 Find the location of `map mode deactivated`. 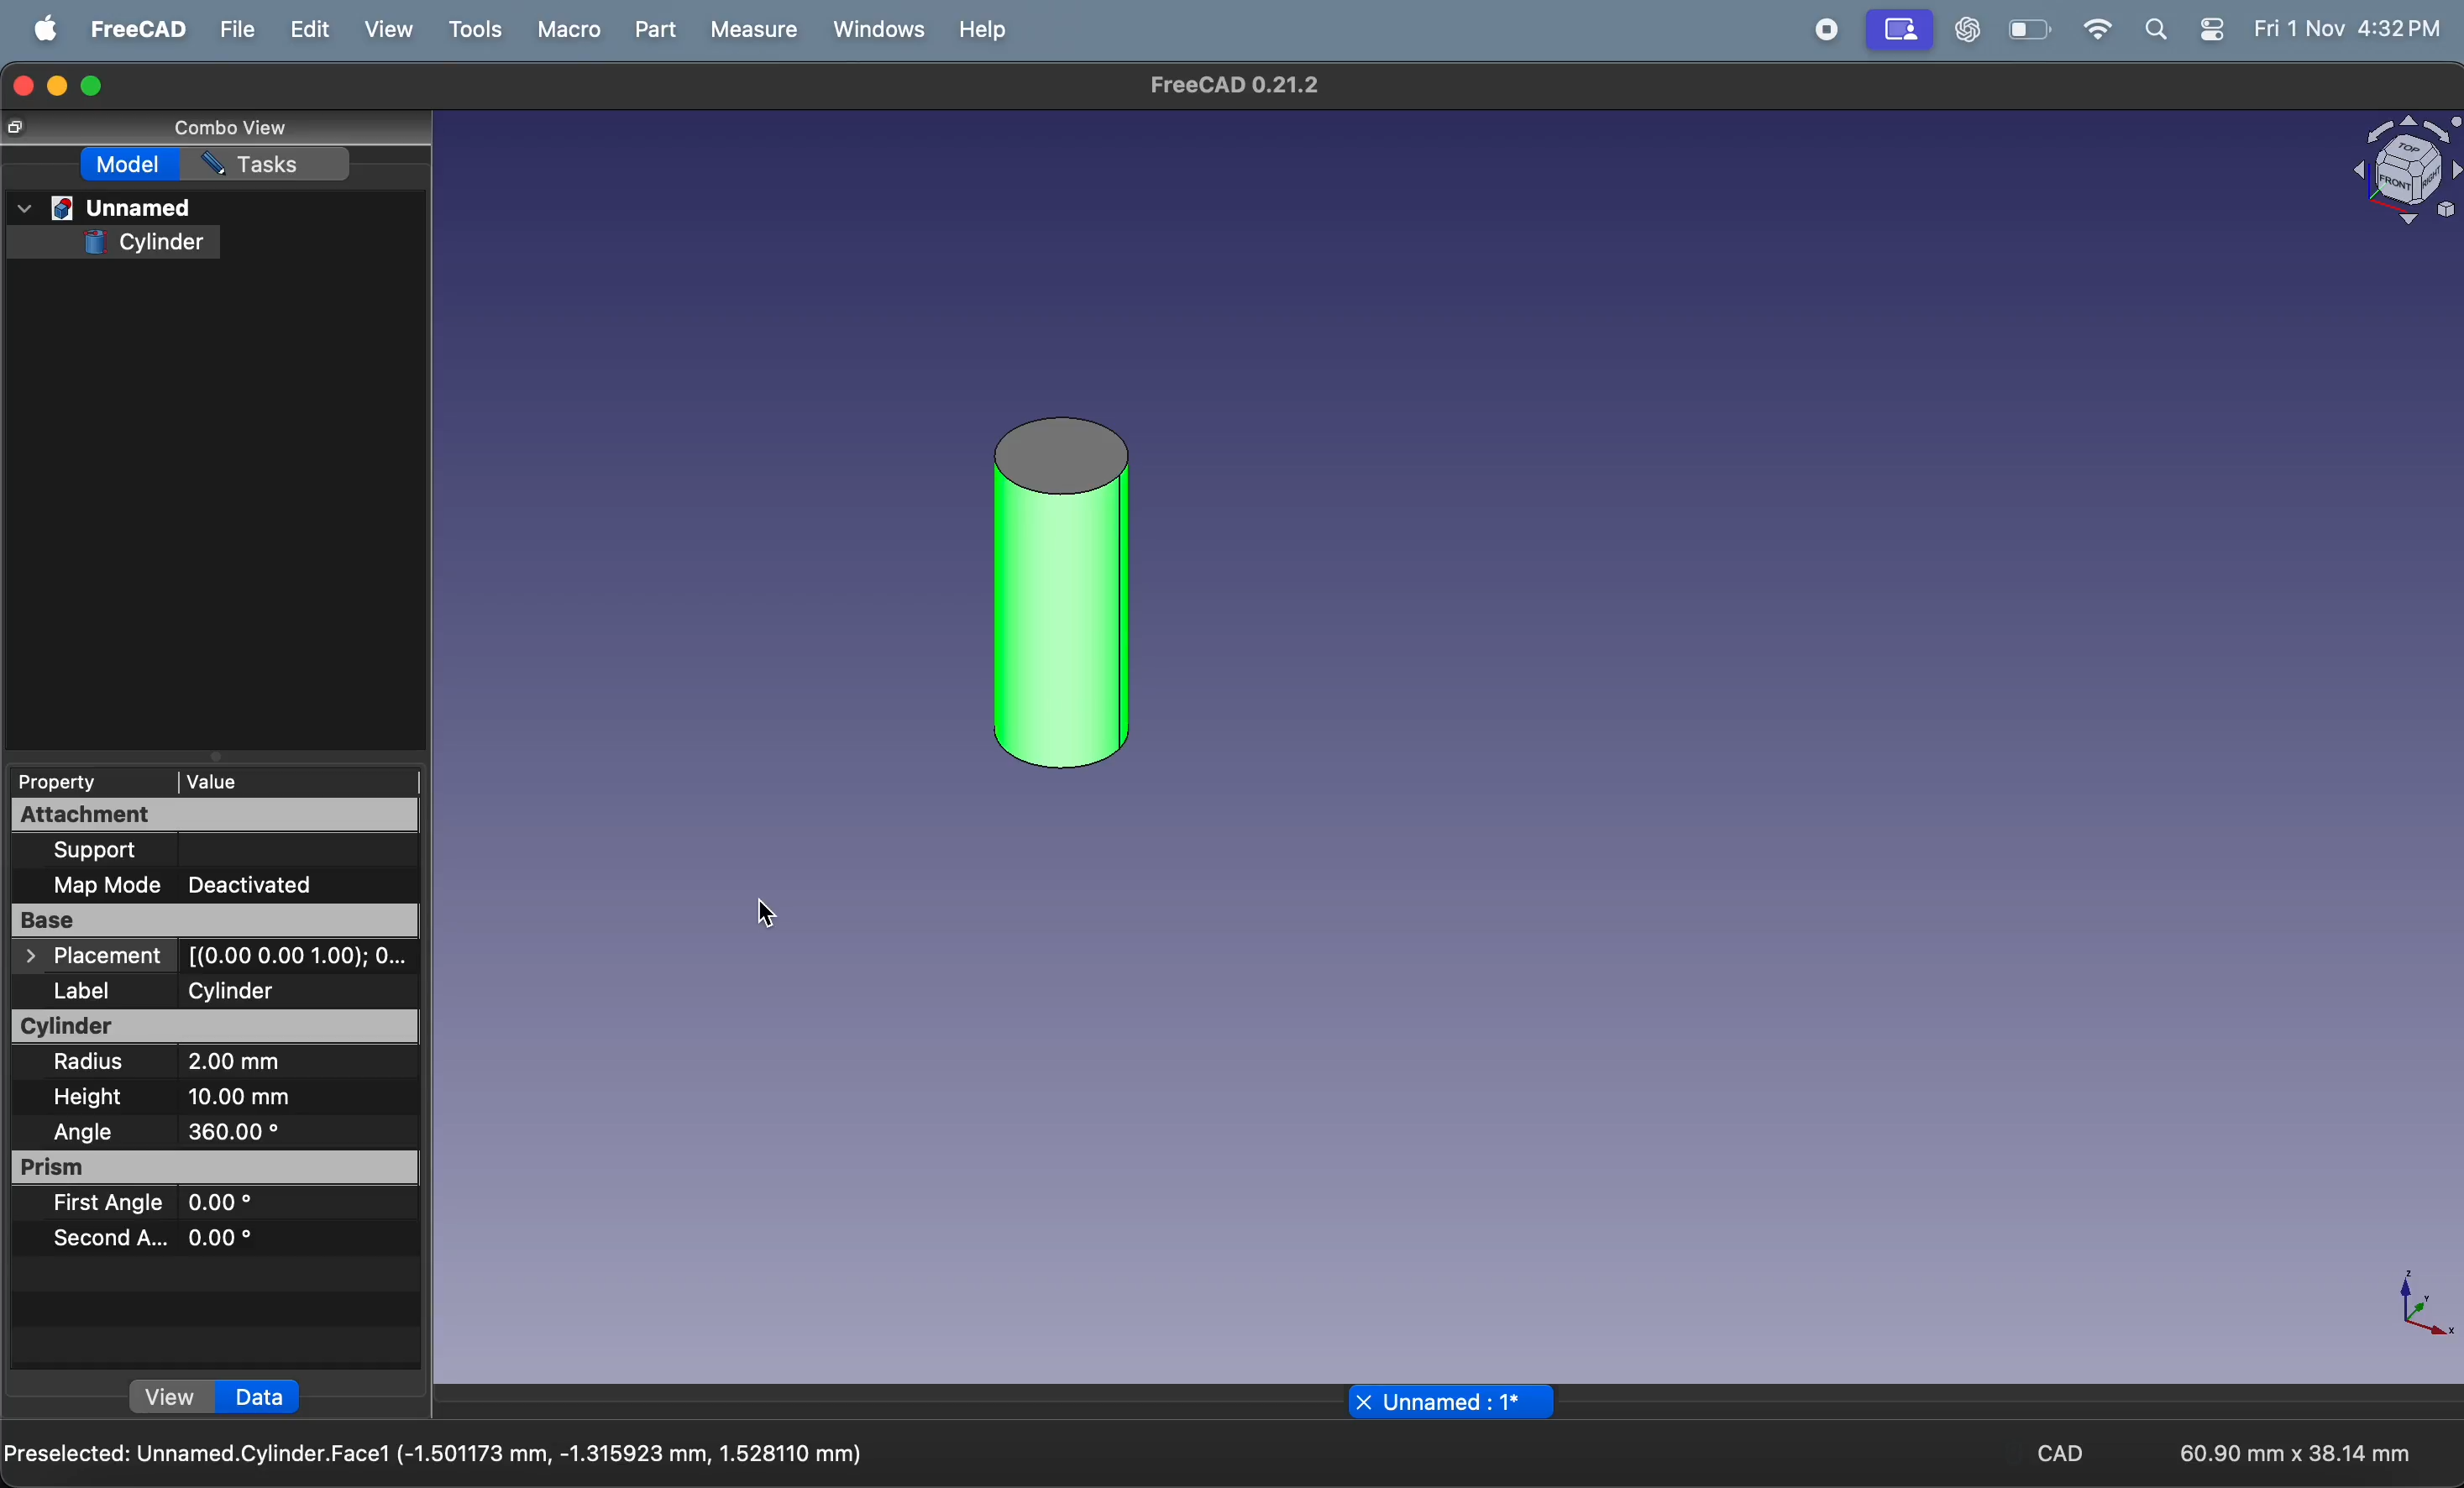

map mode deactivated is located at coordinates (198, 885).